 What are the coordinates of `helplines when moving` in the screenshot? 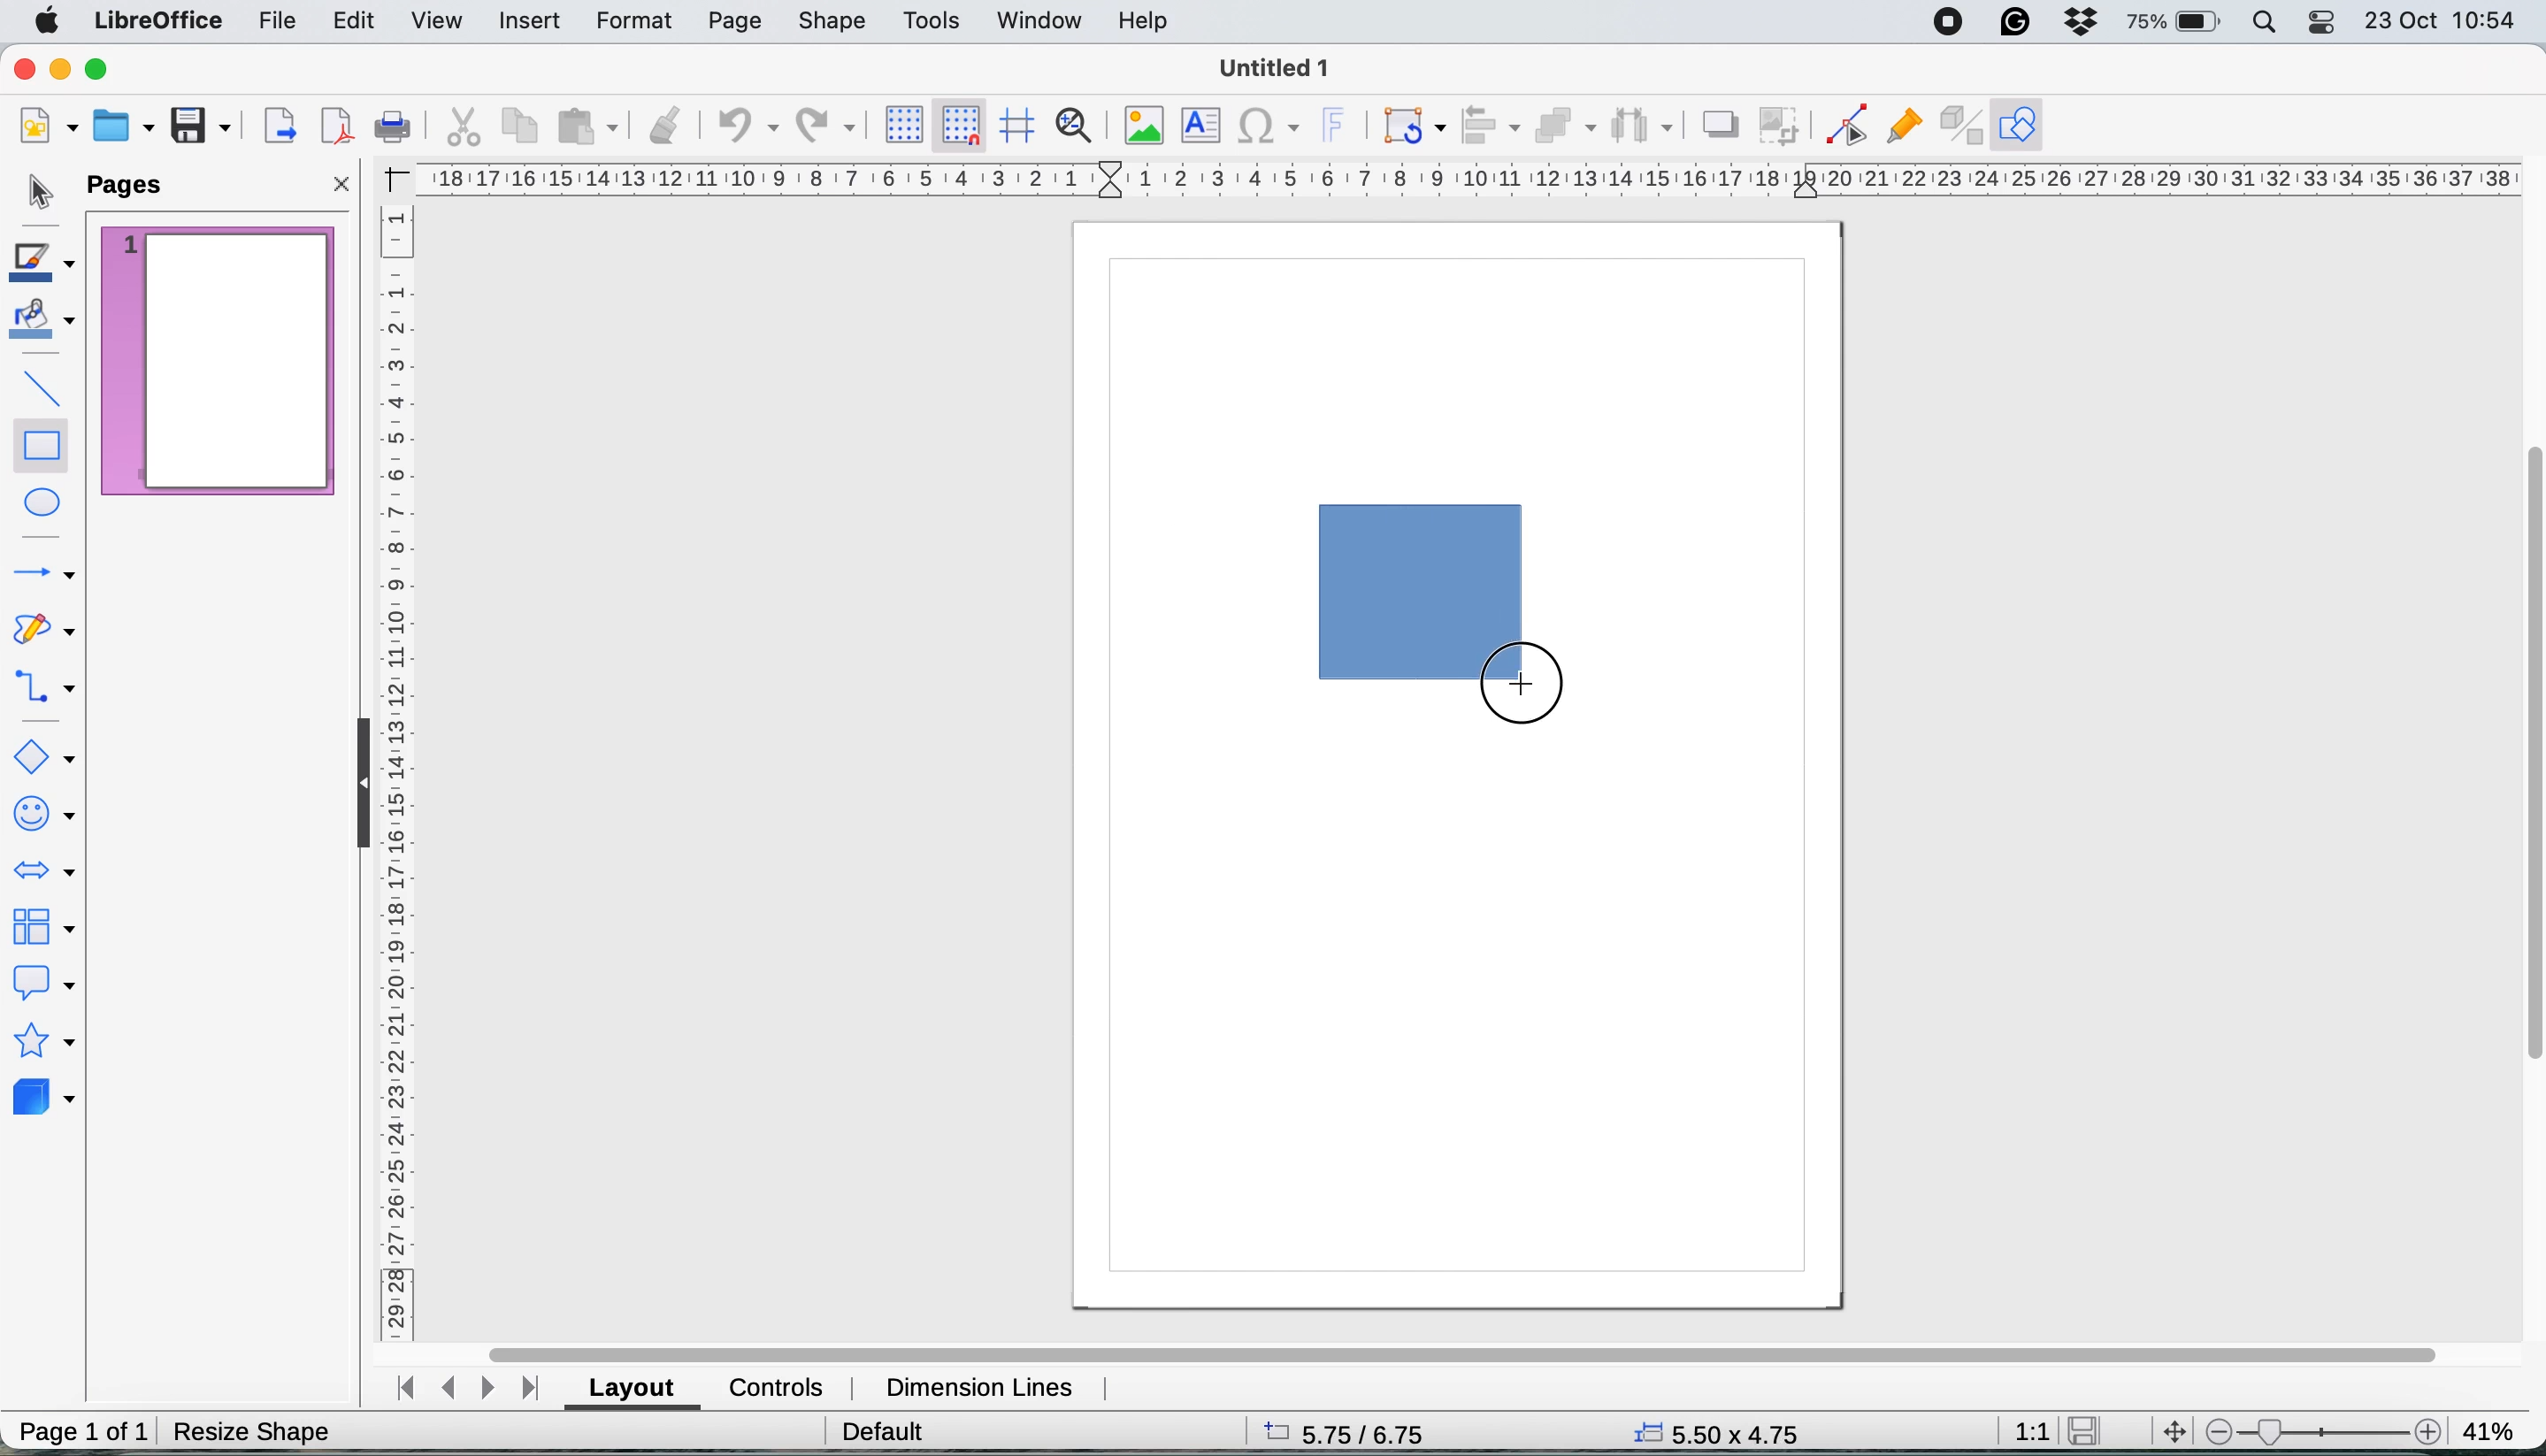 It's located at (1019, 128).